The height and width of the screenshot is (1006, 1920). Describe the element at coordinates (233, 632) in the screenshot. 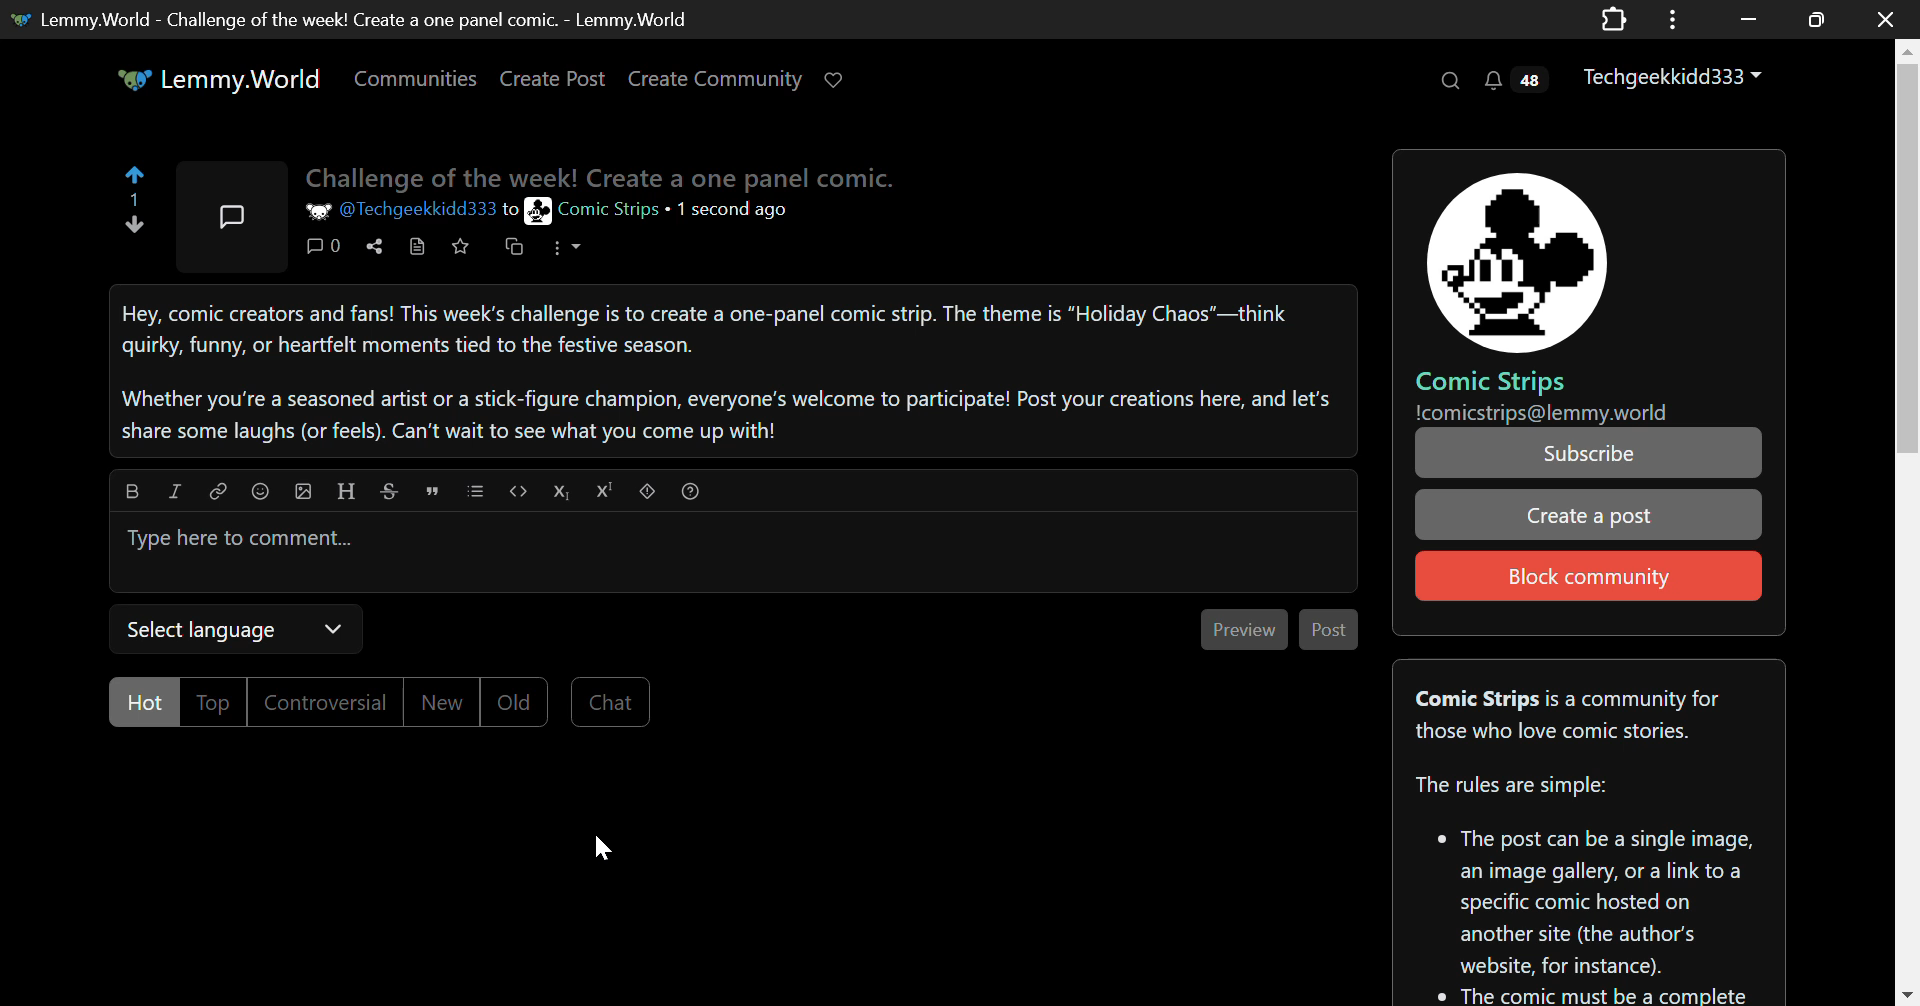

I see `Select Language` at that location.